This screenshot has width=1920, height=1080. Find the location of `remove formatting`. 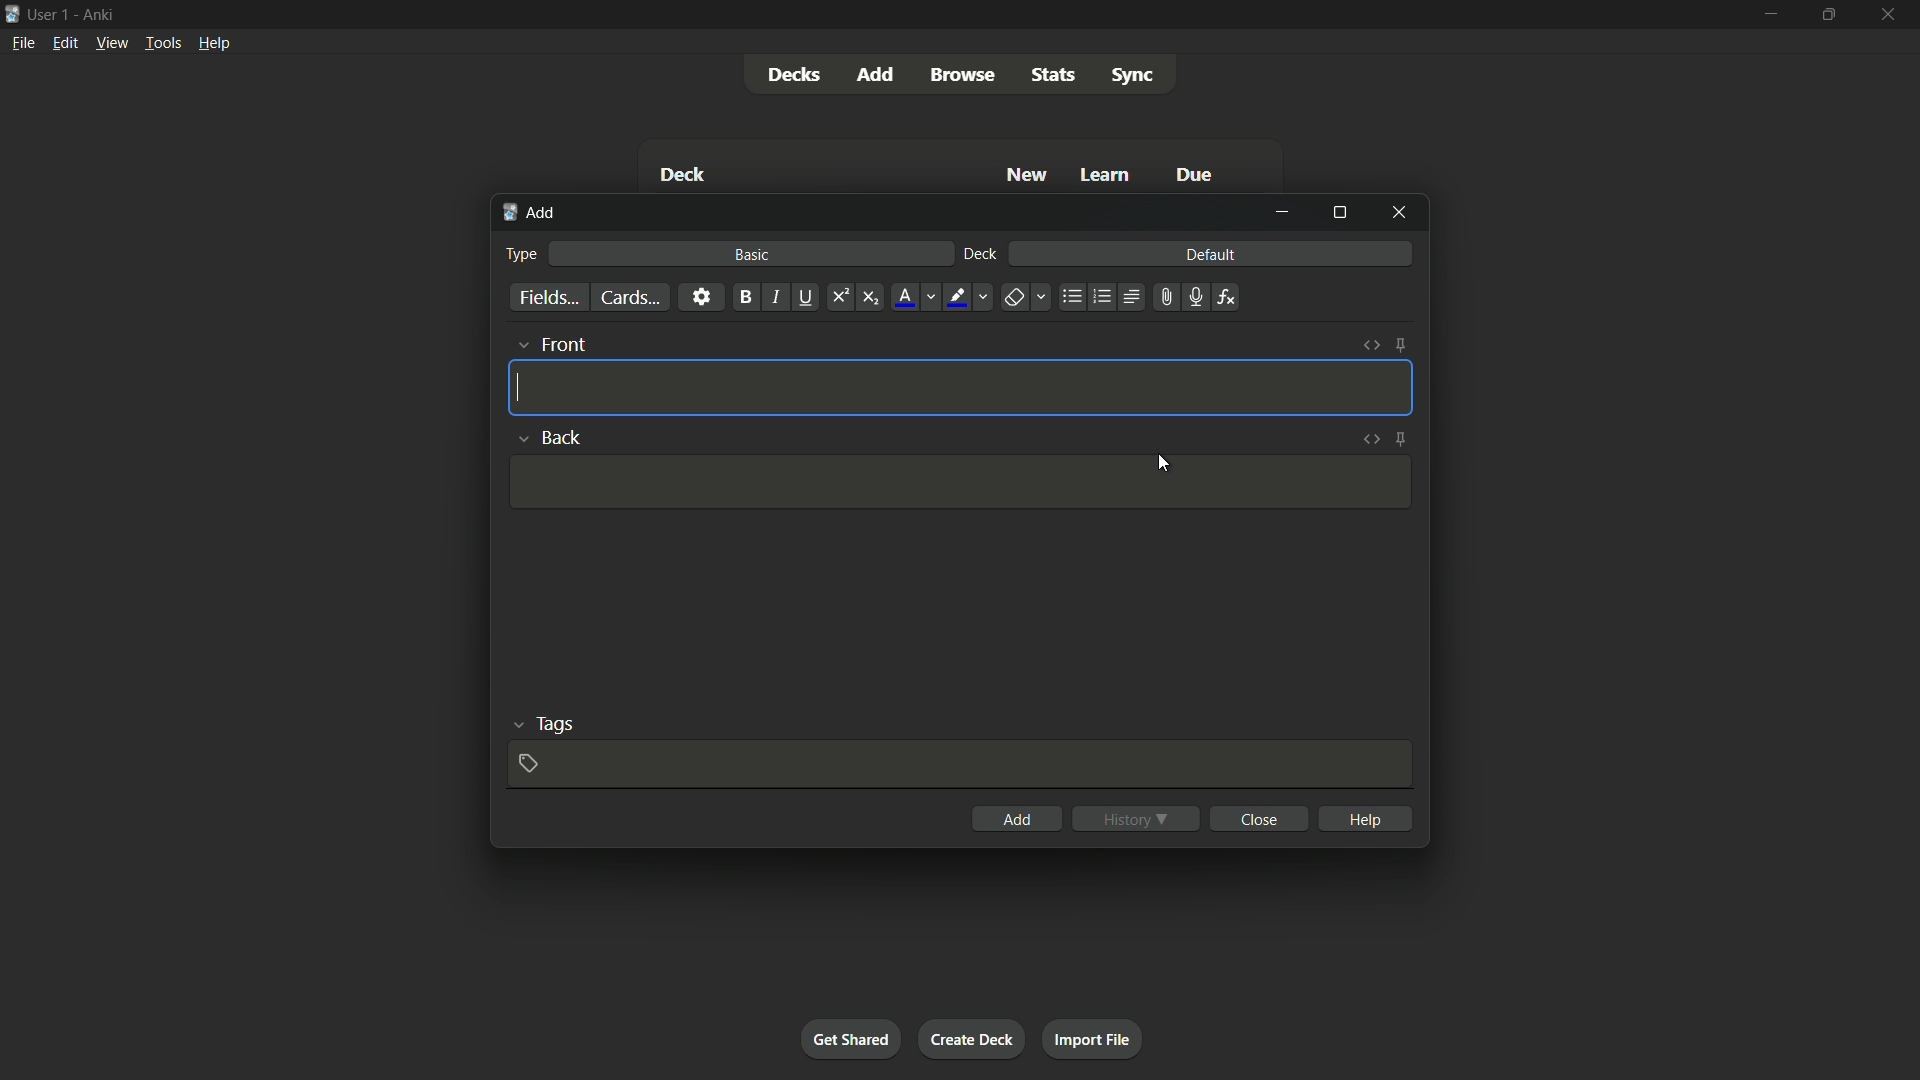

remove formatting is located at coordinates (1027, 298).